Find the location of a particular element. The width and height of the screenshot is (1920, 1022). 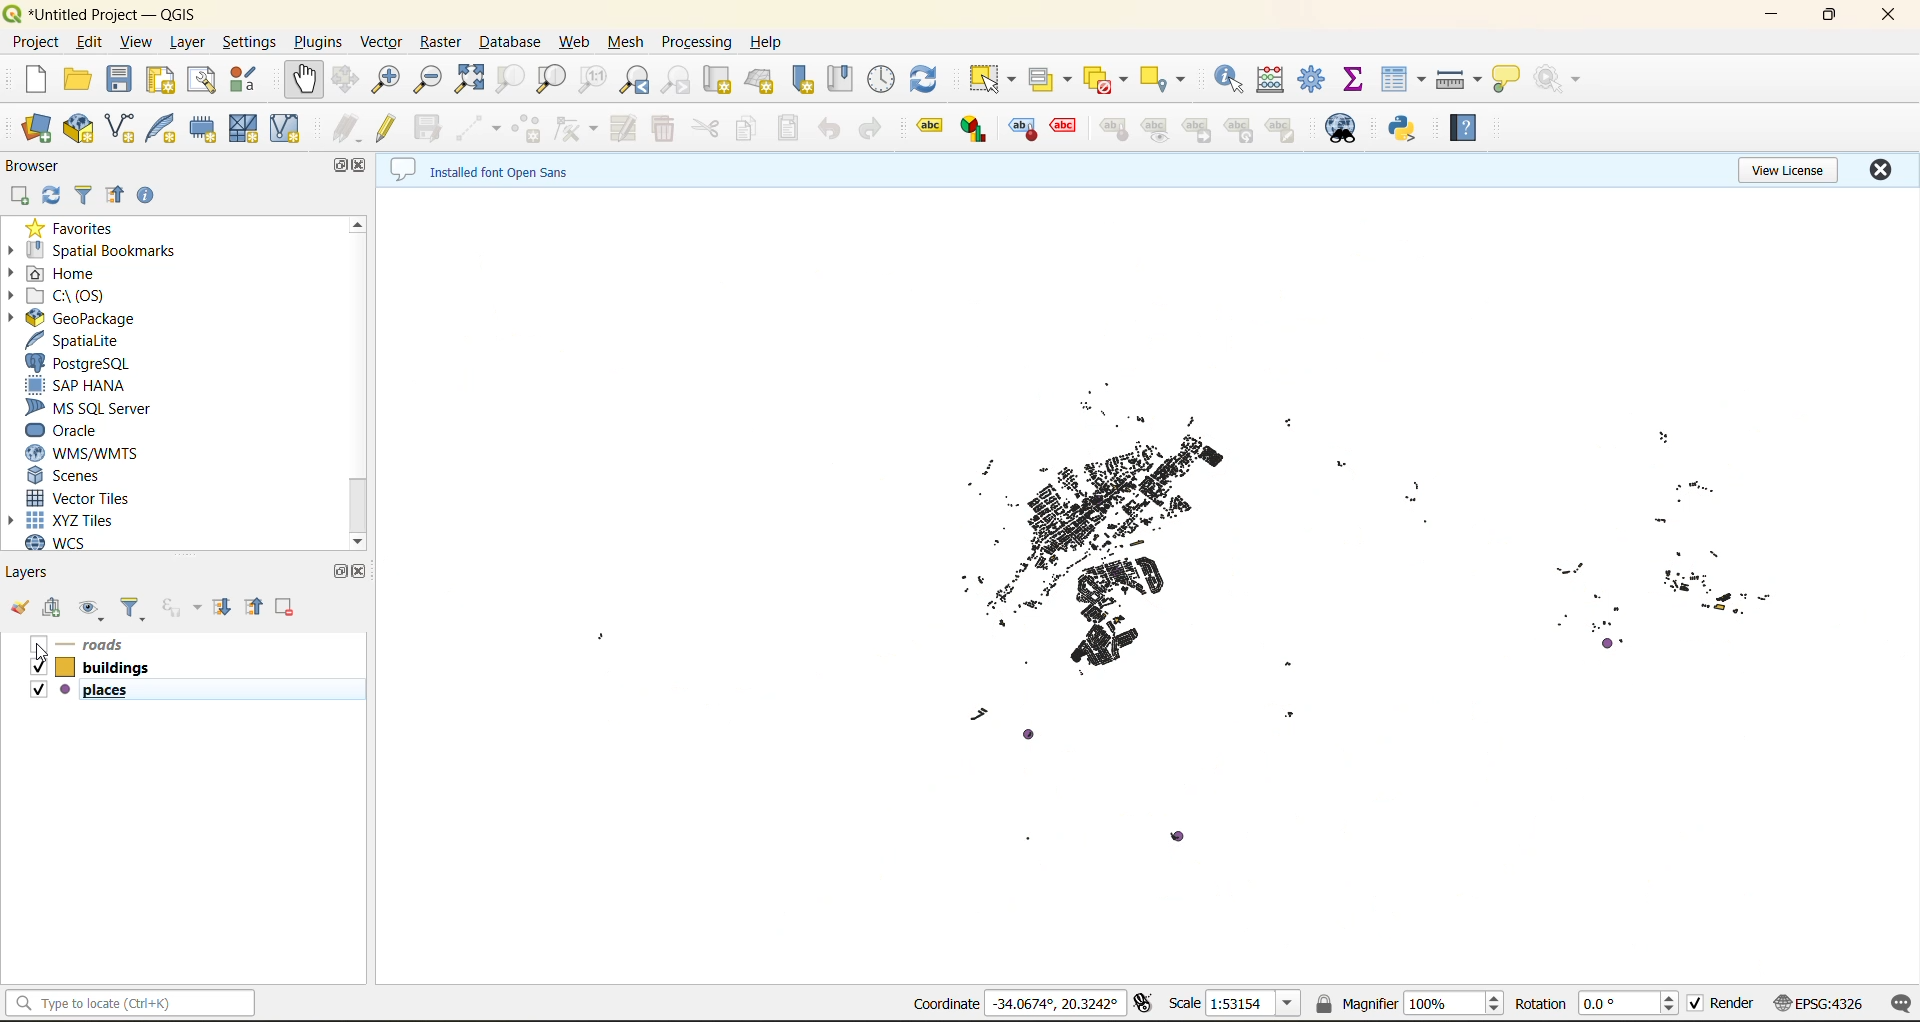

labels toolbar 1 is located at coordinates (929, 123).